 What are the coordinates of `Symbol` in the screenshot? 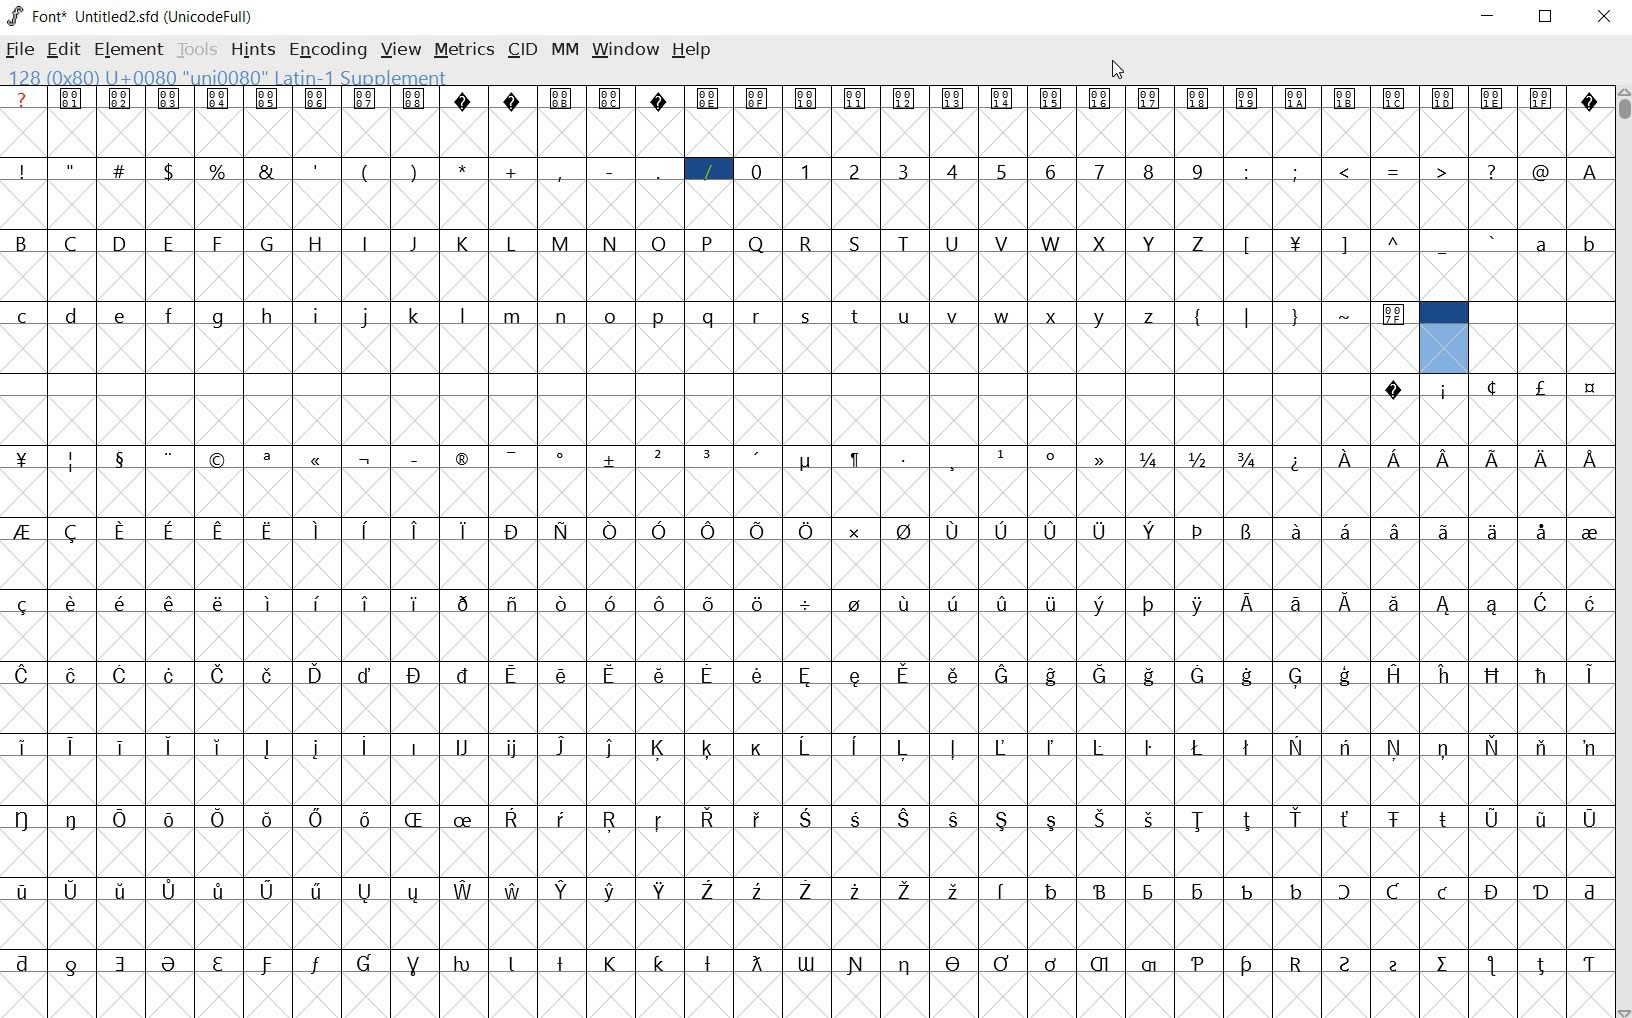 It's located at (417, 602).